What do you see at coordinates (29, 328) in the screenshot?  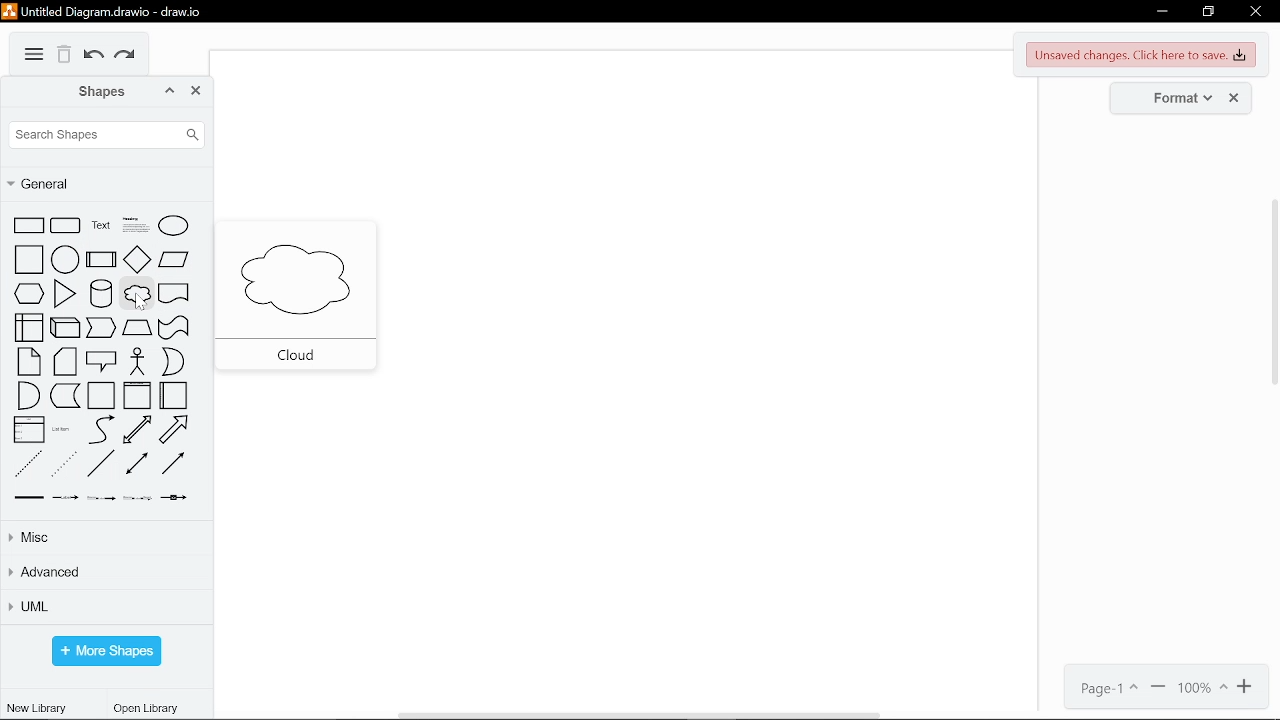 I see `internal storage` at bounding box center [29, 328].